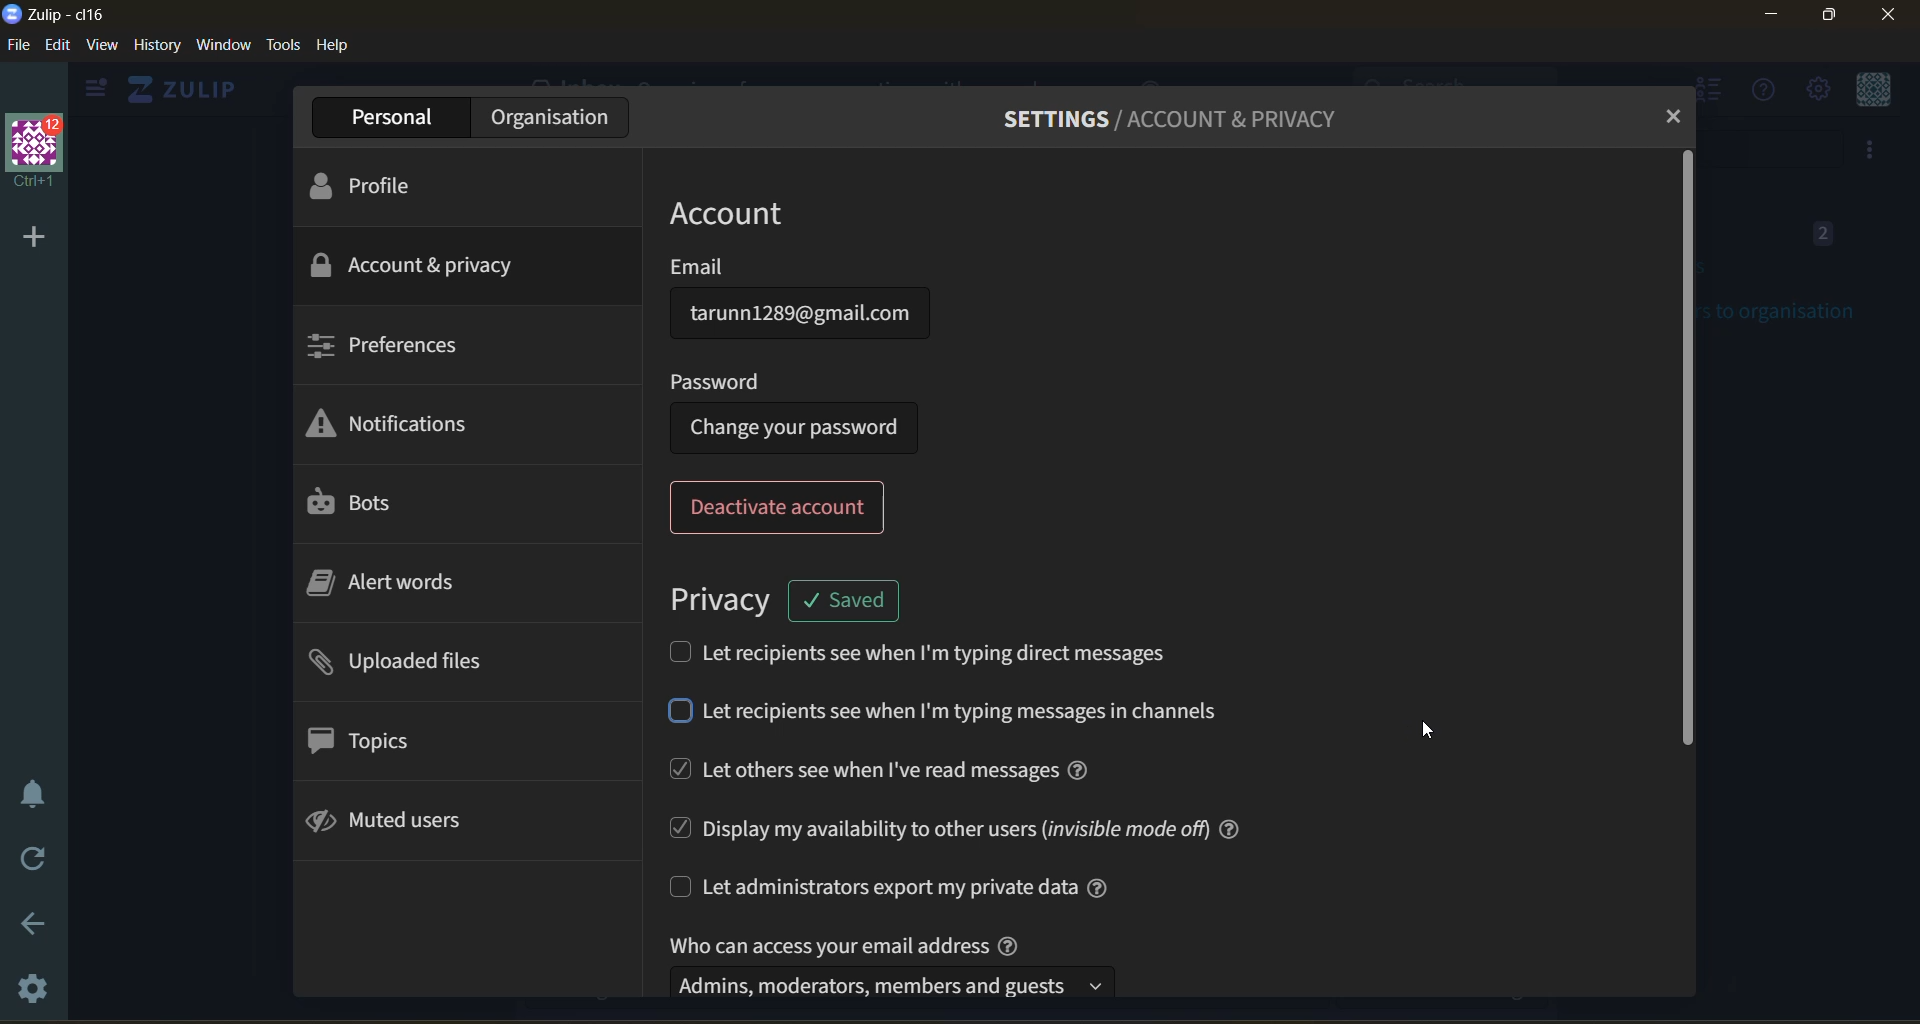 The image size is (1920, 1024). I want to click on close tab, so click(1668, 117).